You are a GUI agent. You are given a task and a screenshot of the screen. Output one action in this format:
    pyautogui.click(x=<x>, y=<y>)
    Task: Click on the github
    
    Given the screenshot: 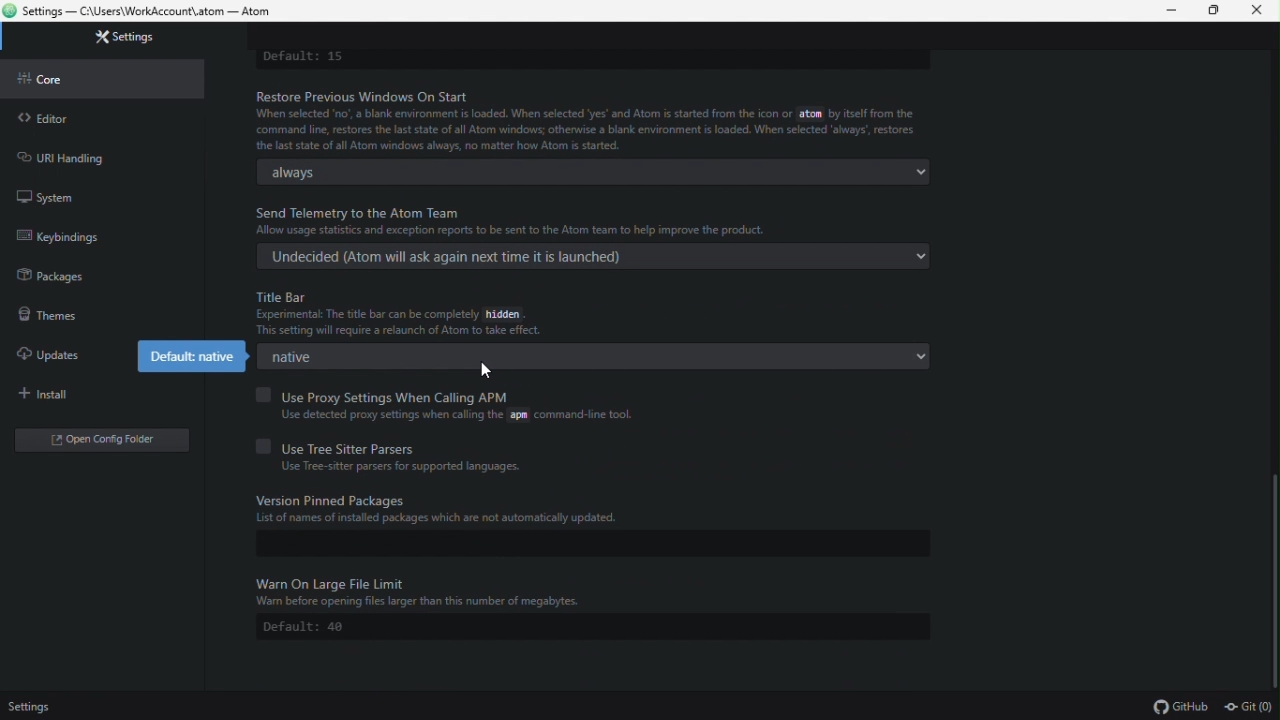 What is the action you would take?
    pyautogui.click(x=1179, y=706)
    